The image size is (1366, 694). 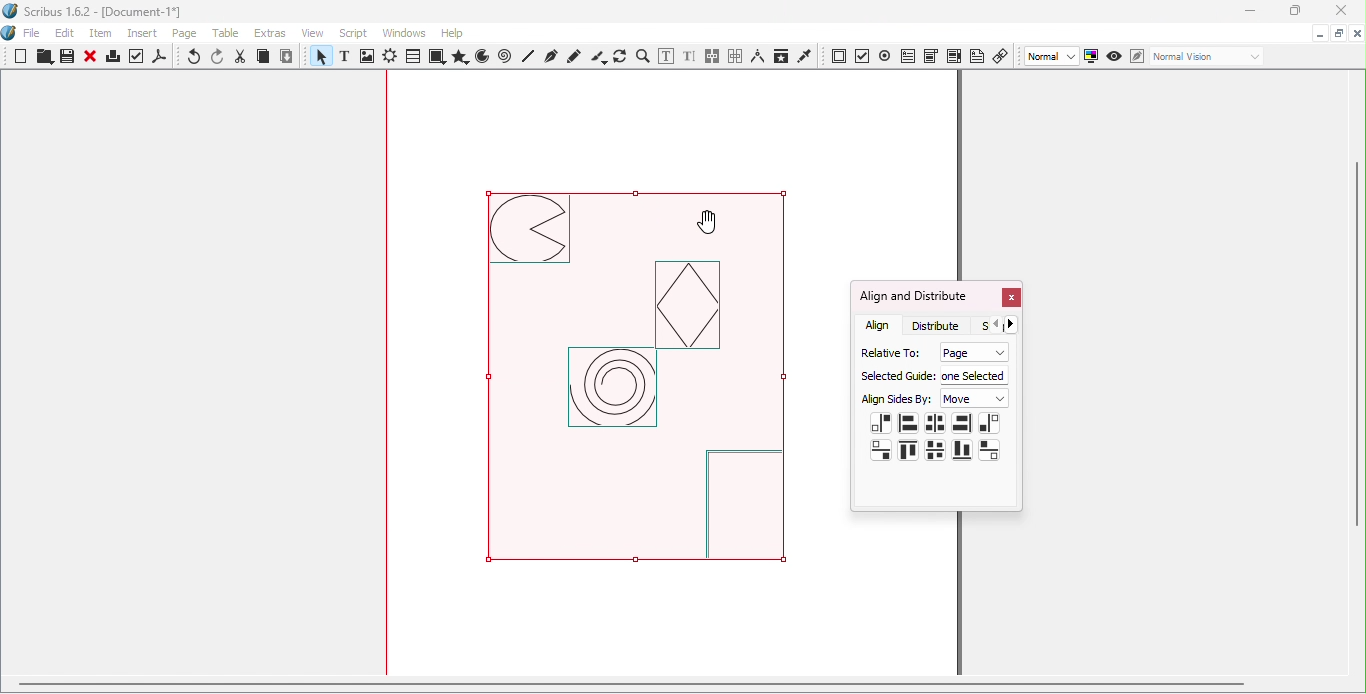 I want to click on Help, so click(x=452, y=33).